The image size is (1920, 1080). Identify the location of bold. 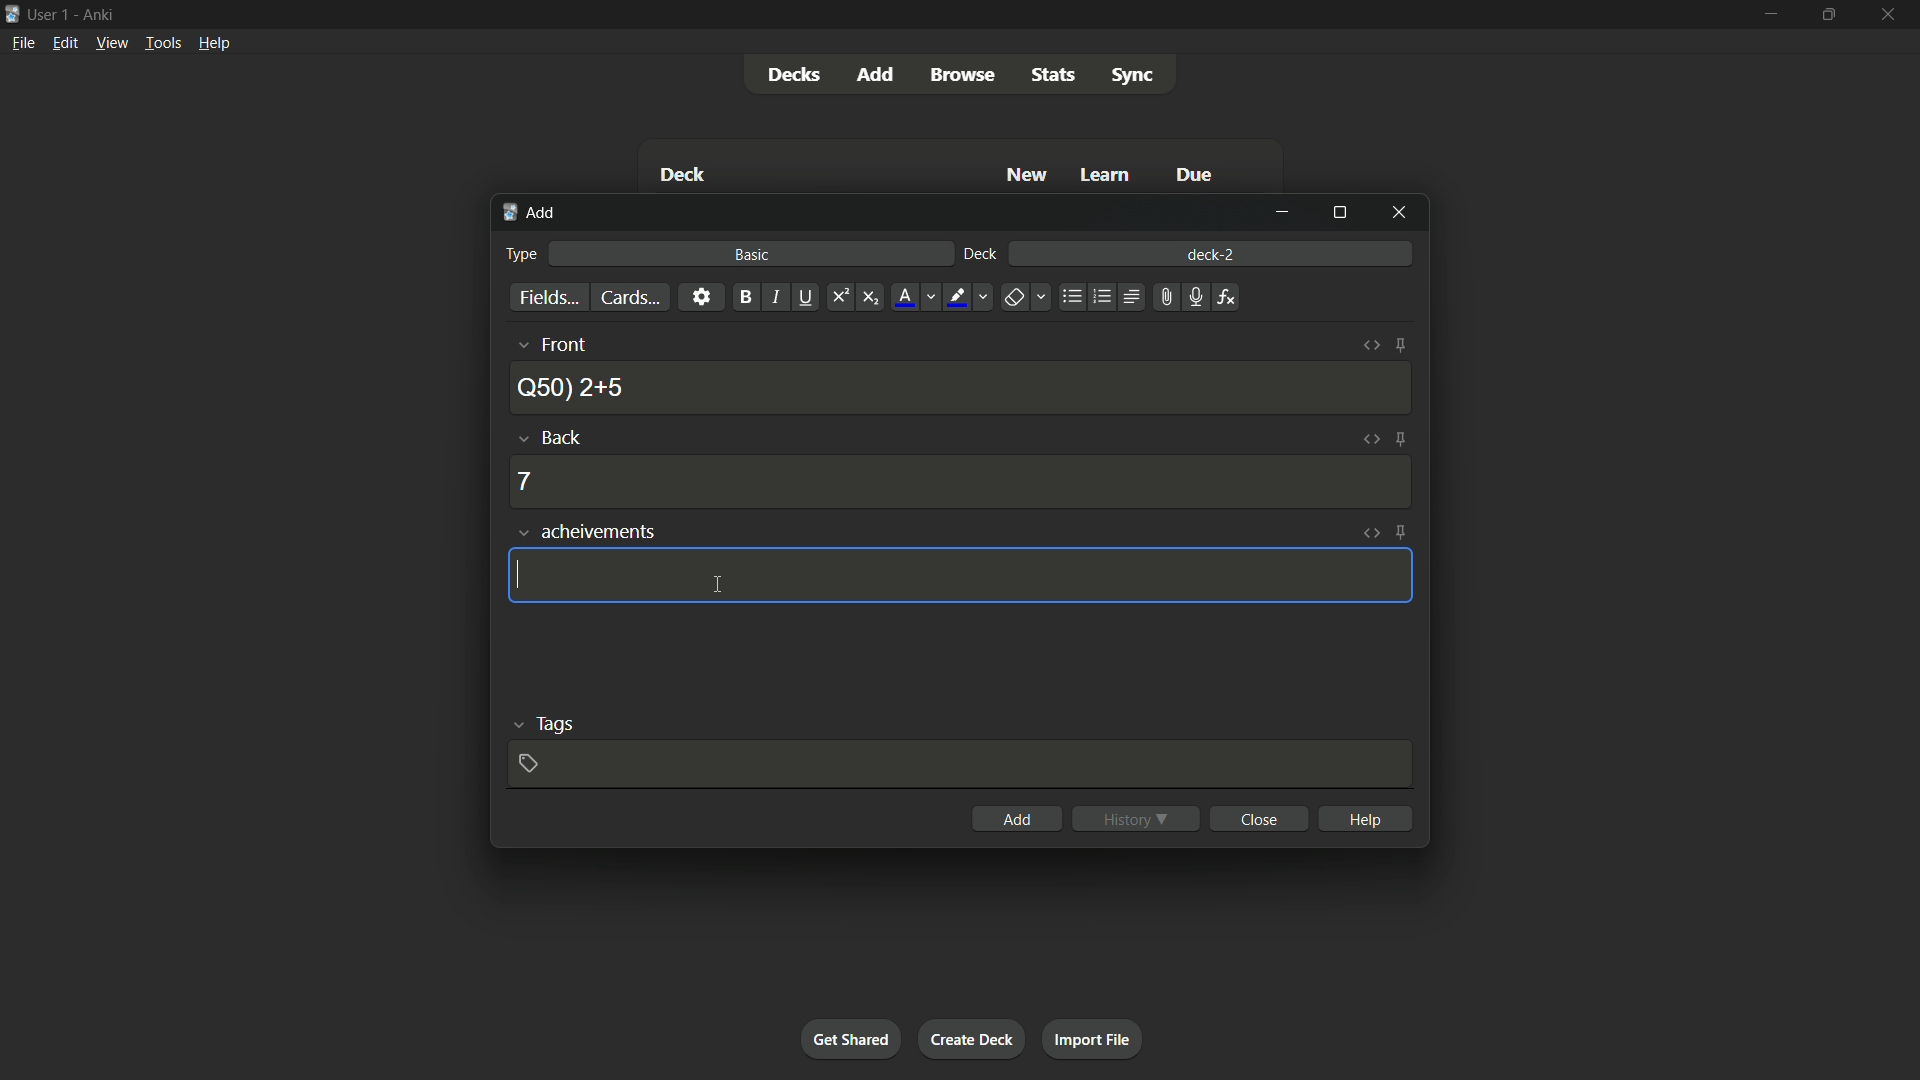
(745, 298).